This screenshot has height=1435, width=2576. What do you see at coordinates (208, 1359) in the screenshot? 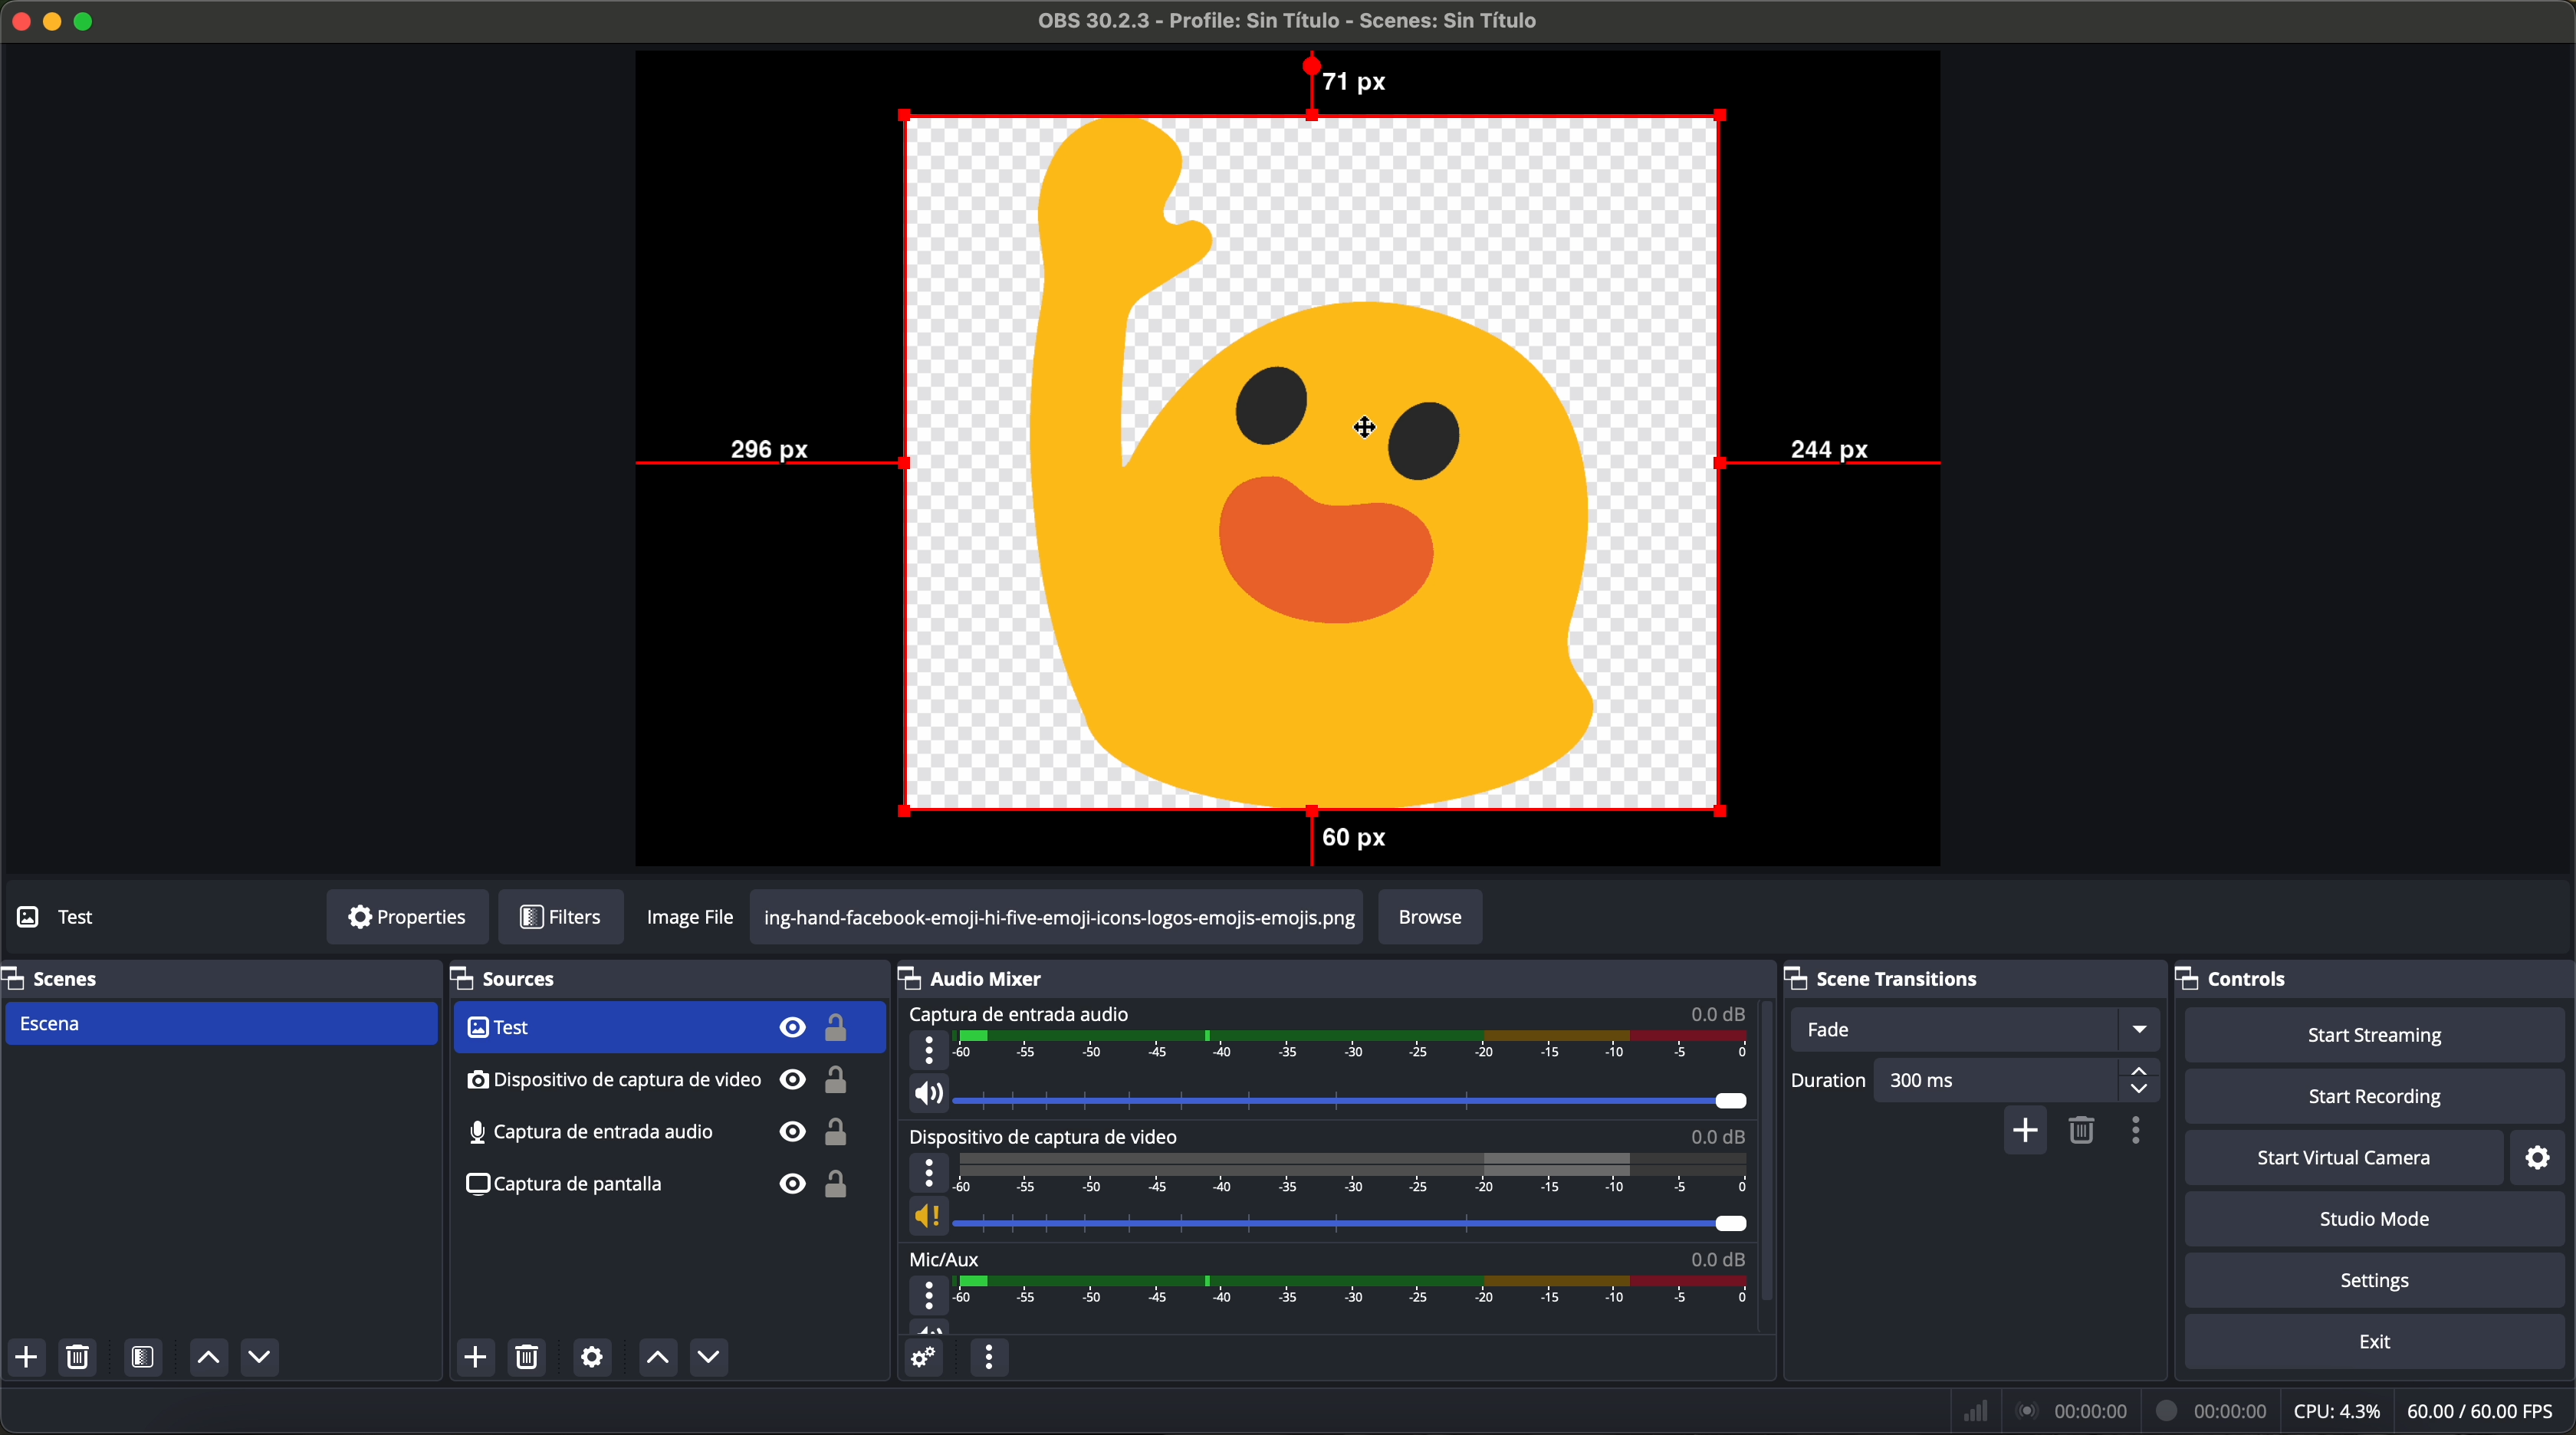
I see `move scene up` at bounding box center [208, 1359].